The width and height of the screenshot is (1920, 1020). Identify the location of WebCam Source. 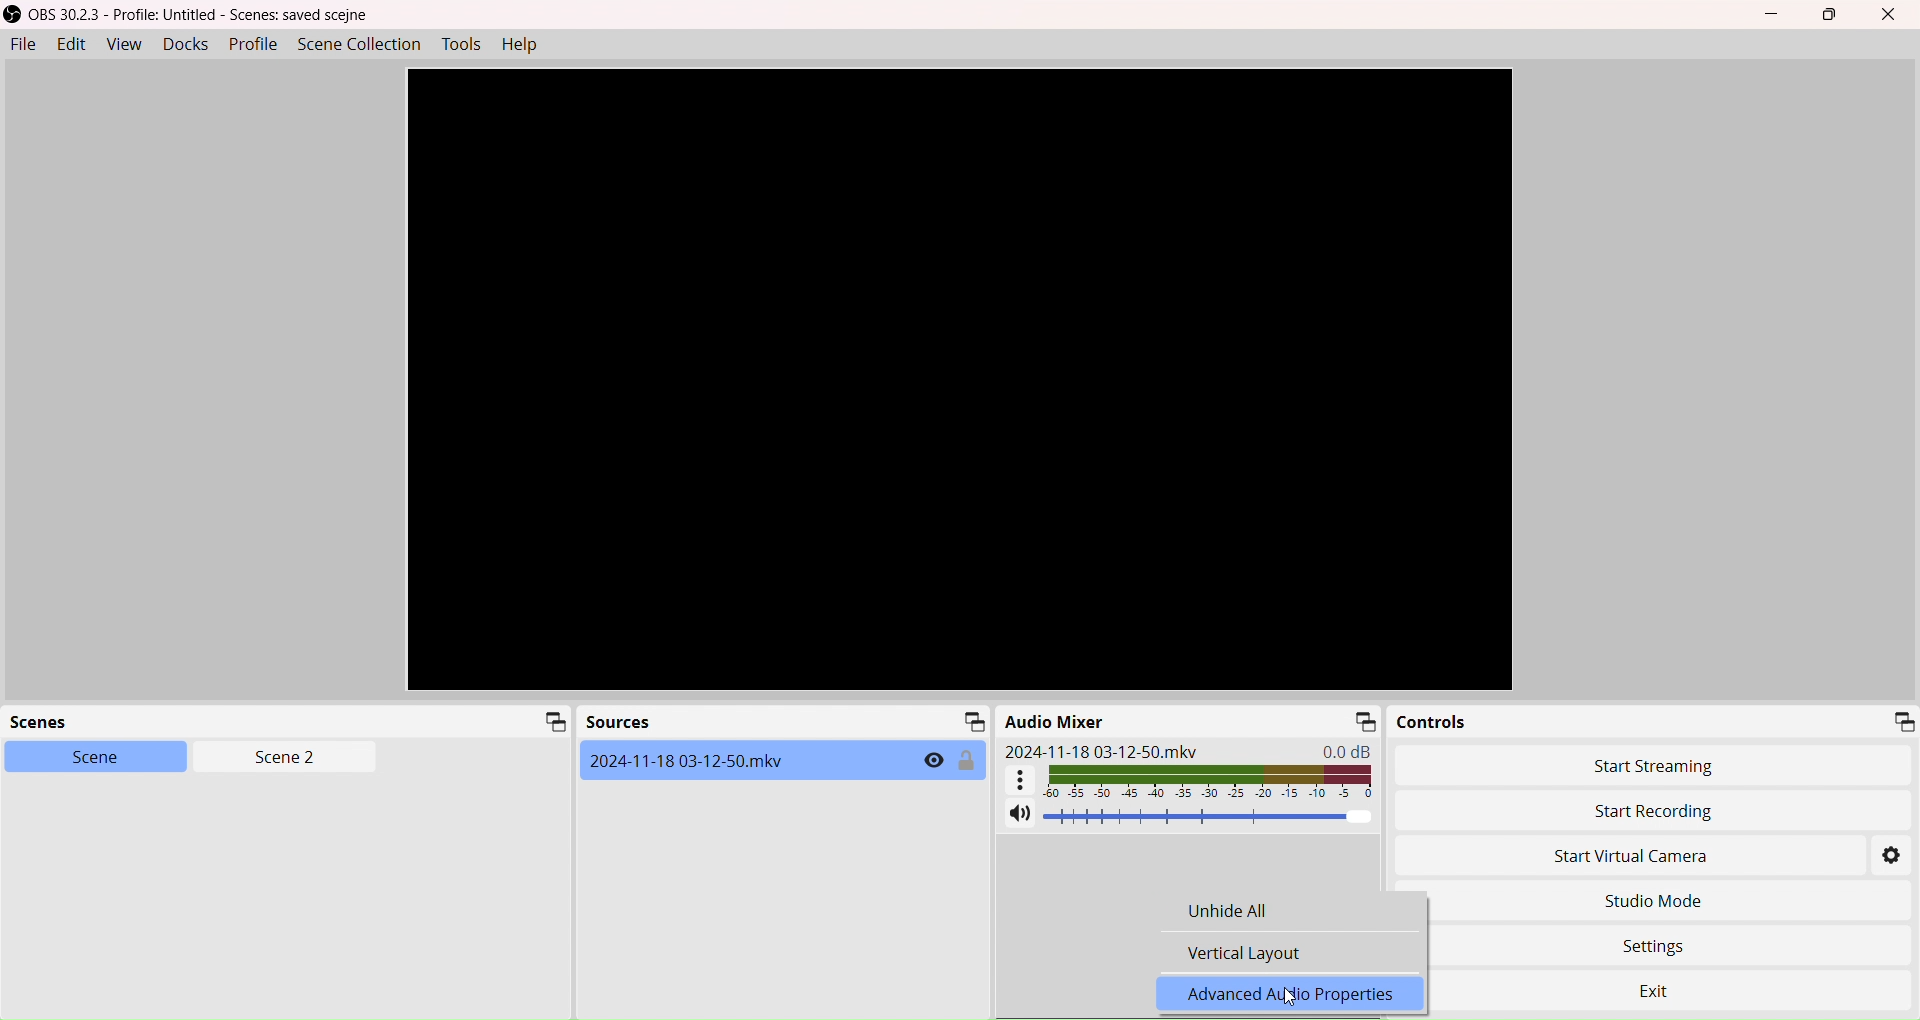
(691, 760).